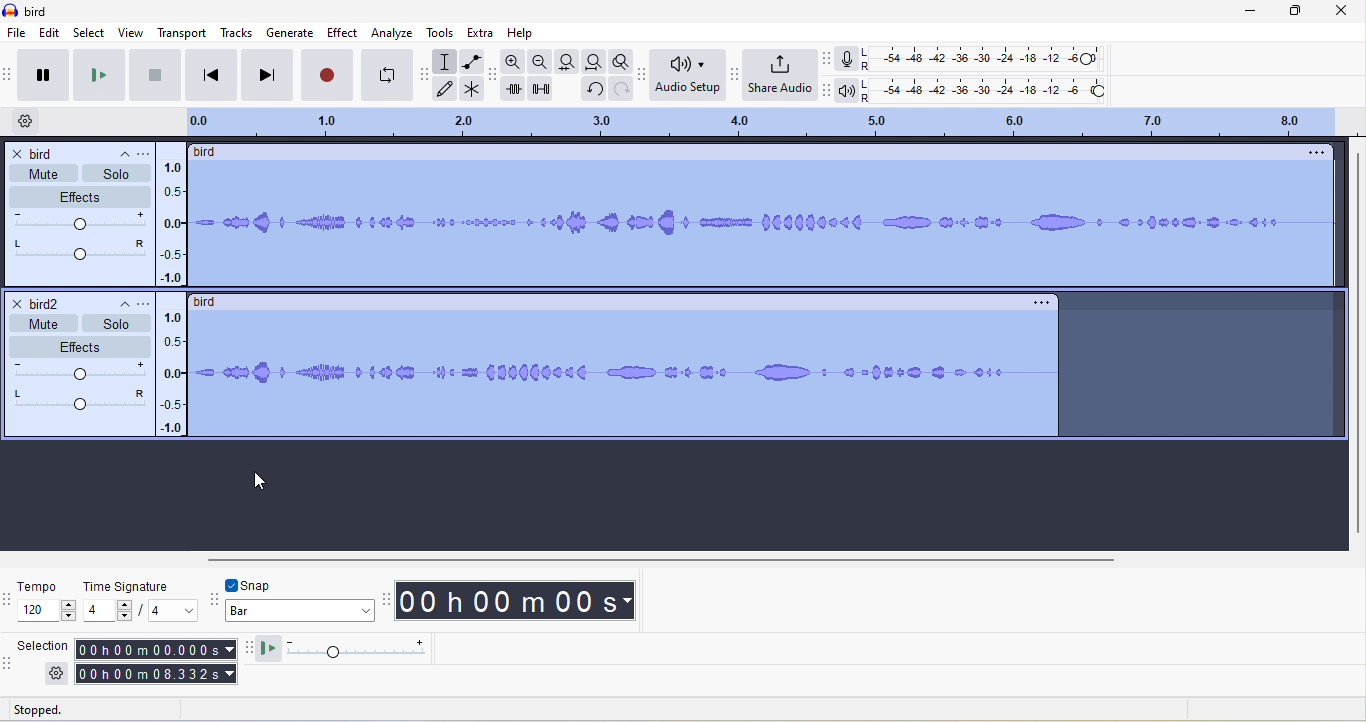  I want to click on share audio, so click(783, 76).